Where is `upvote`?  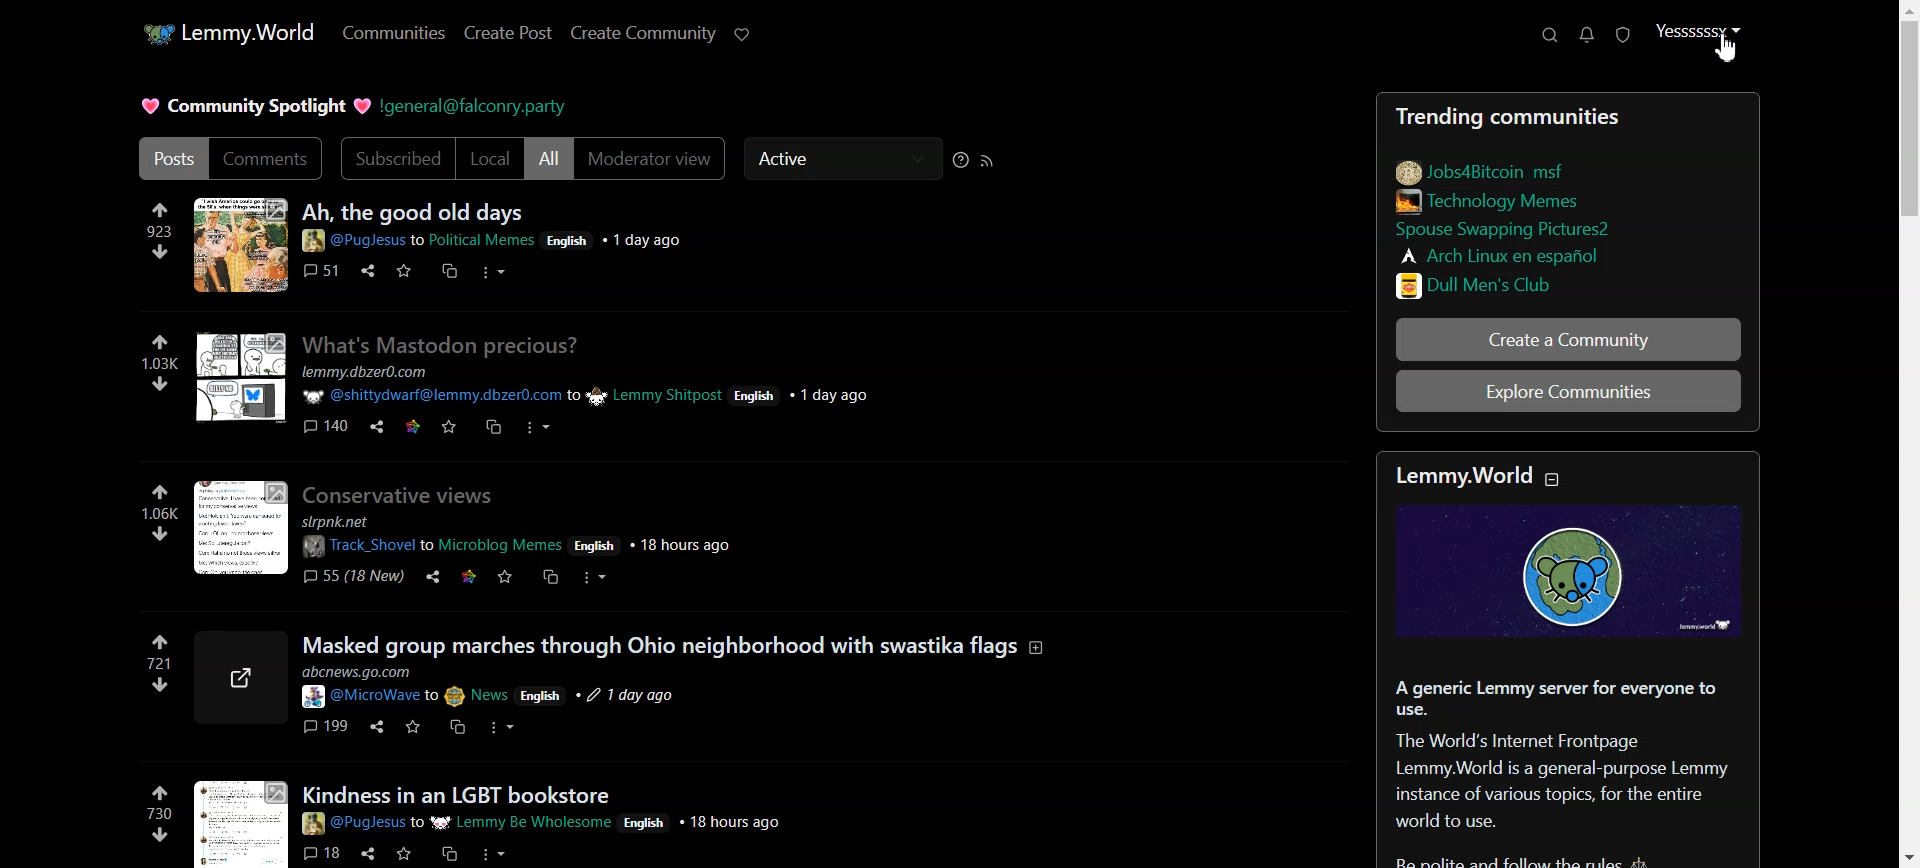 upvote is located at coordinates (160, 642).